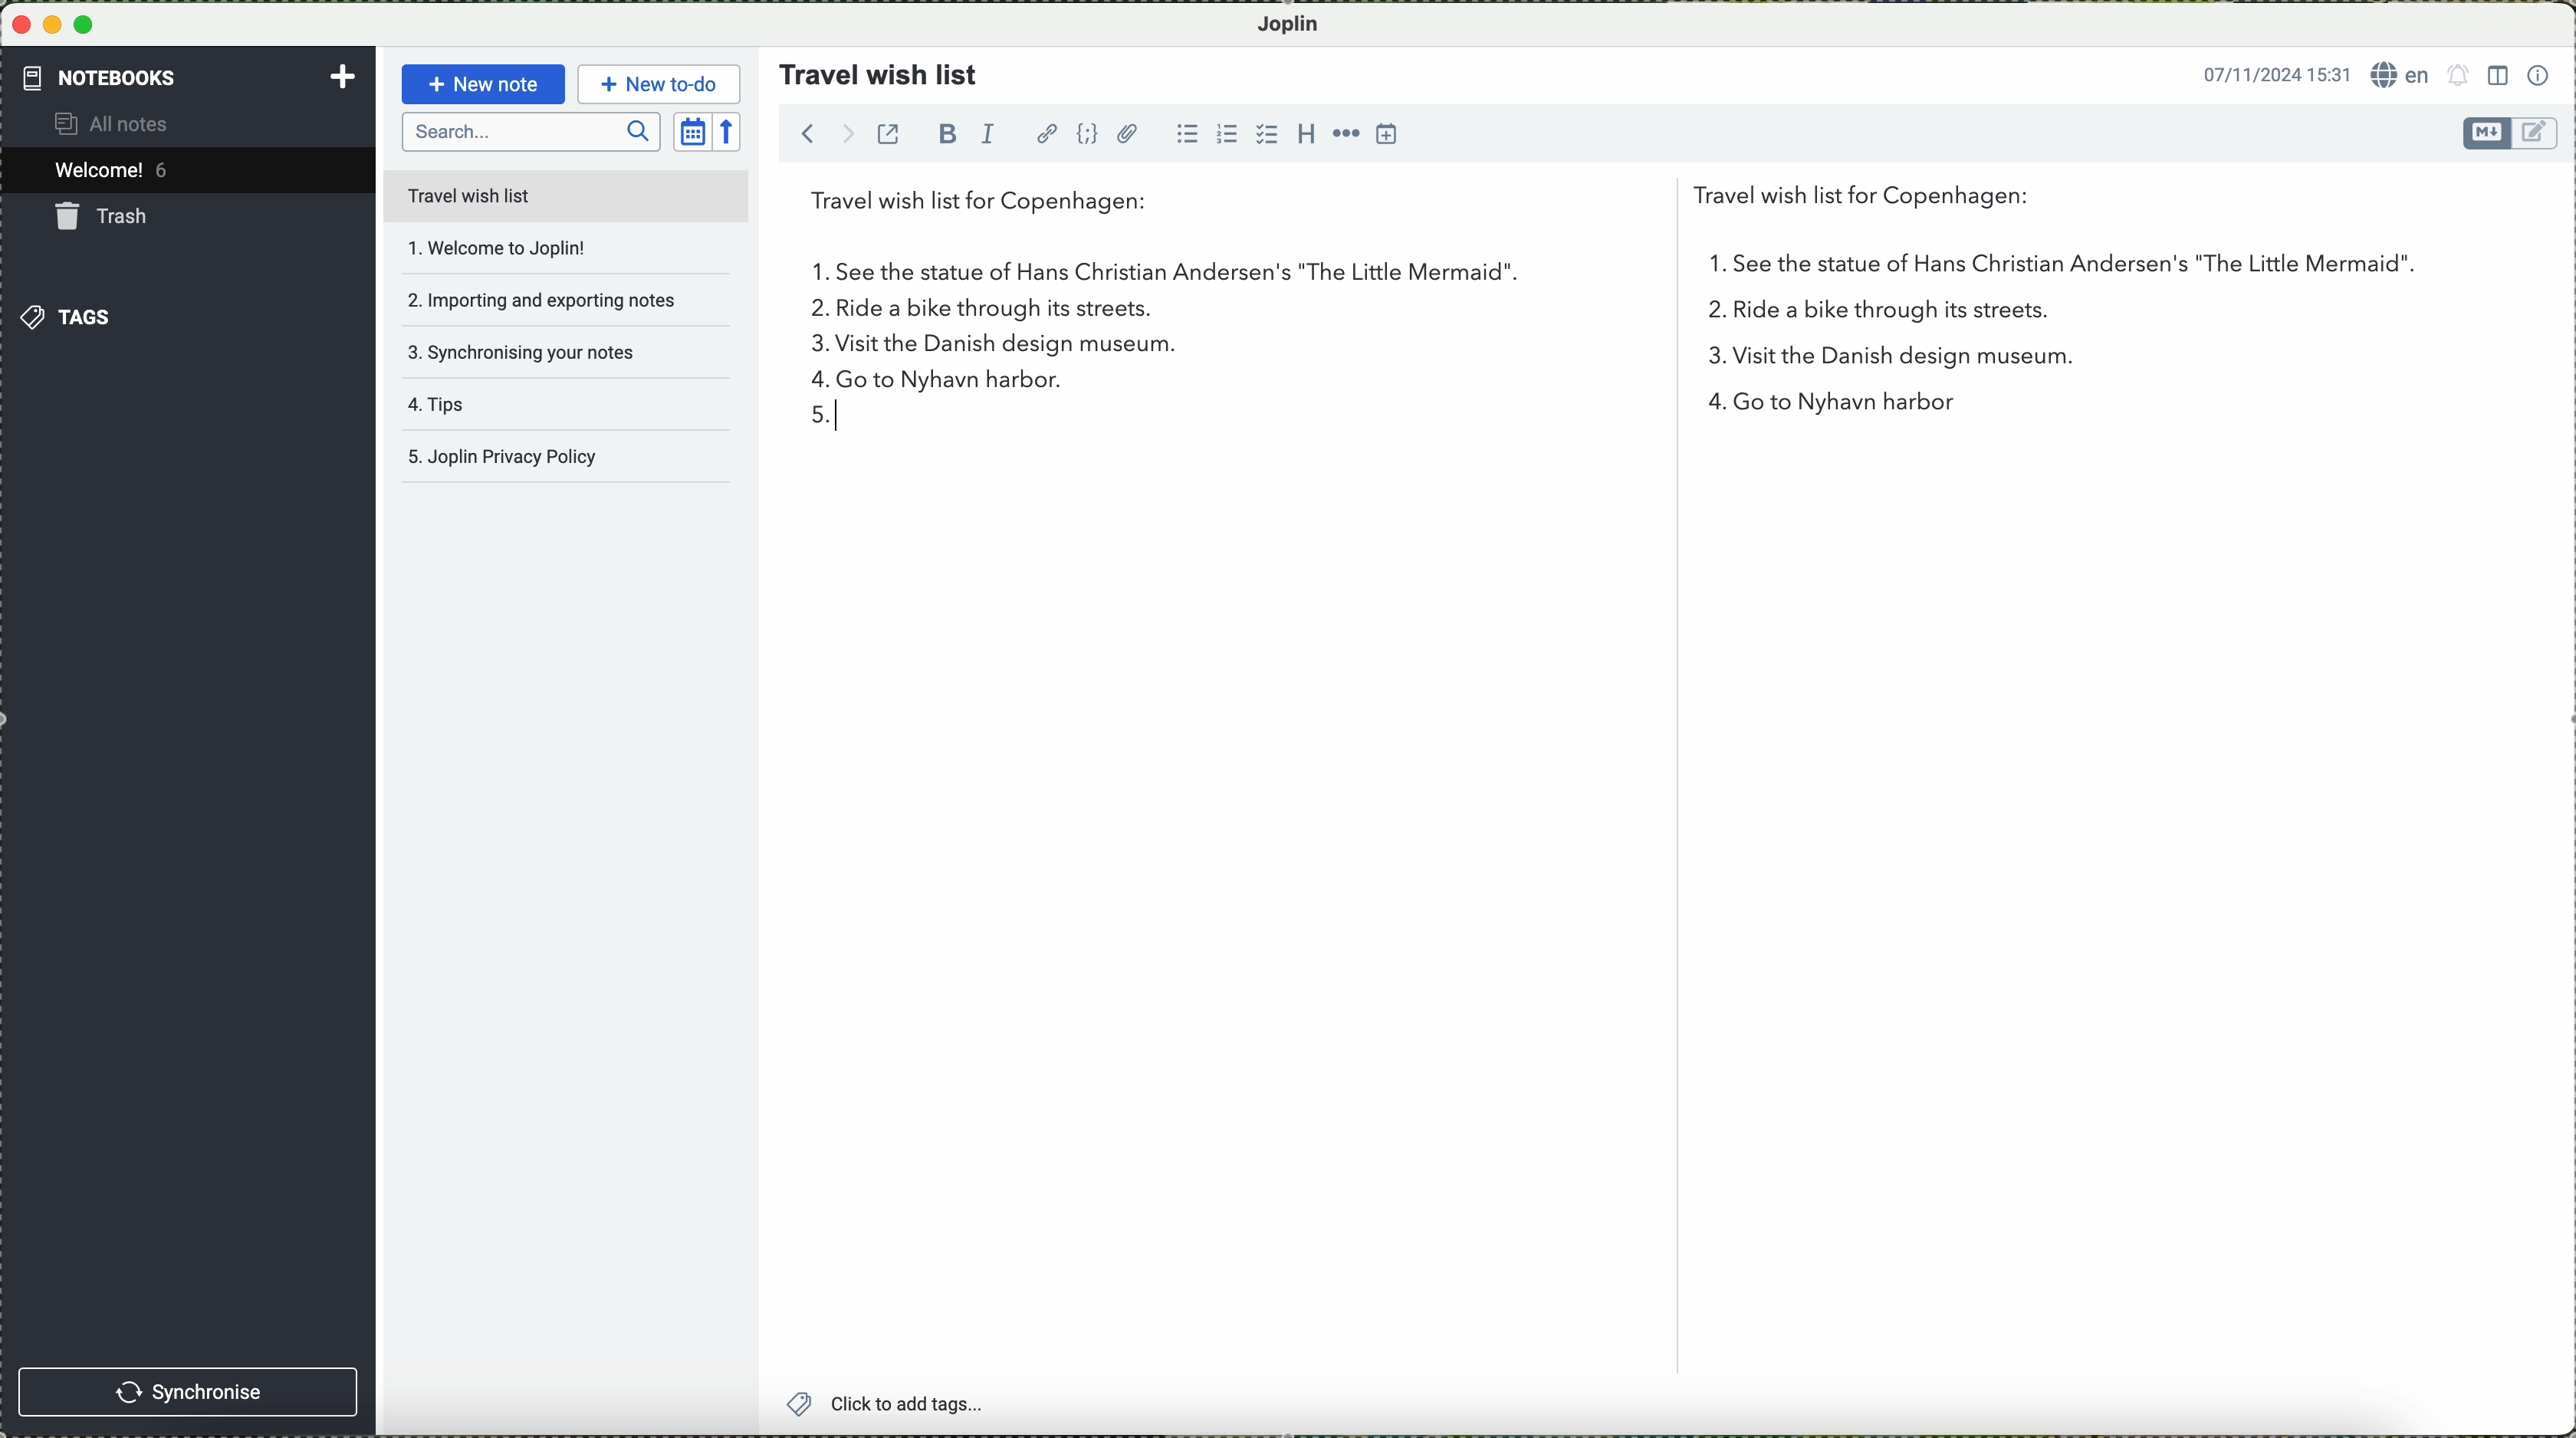 This screenshot has width=2576, height=1438. What do you see at coordinates (871, 68) in the screenshot?
I see `travel wish list` at bounding box center [871, 68].